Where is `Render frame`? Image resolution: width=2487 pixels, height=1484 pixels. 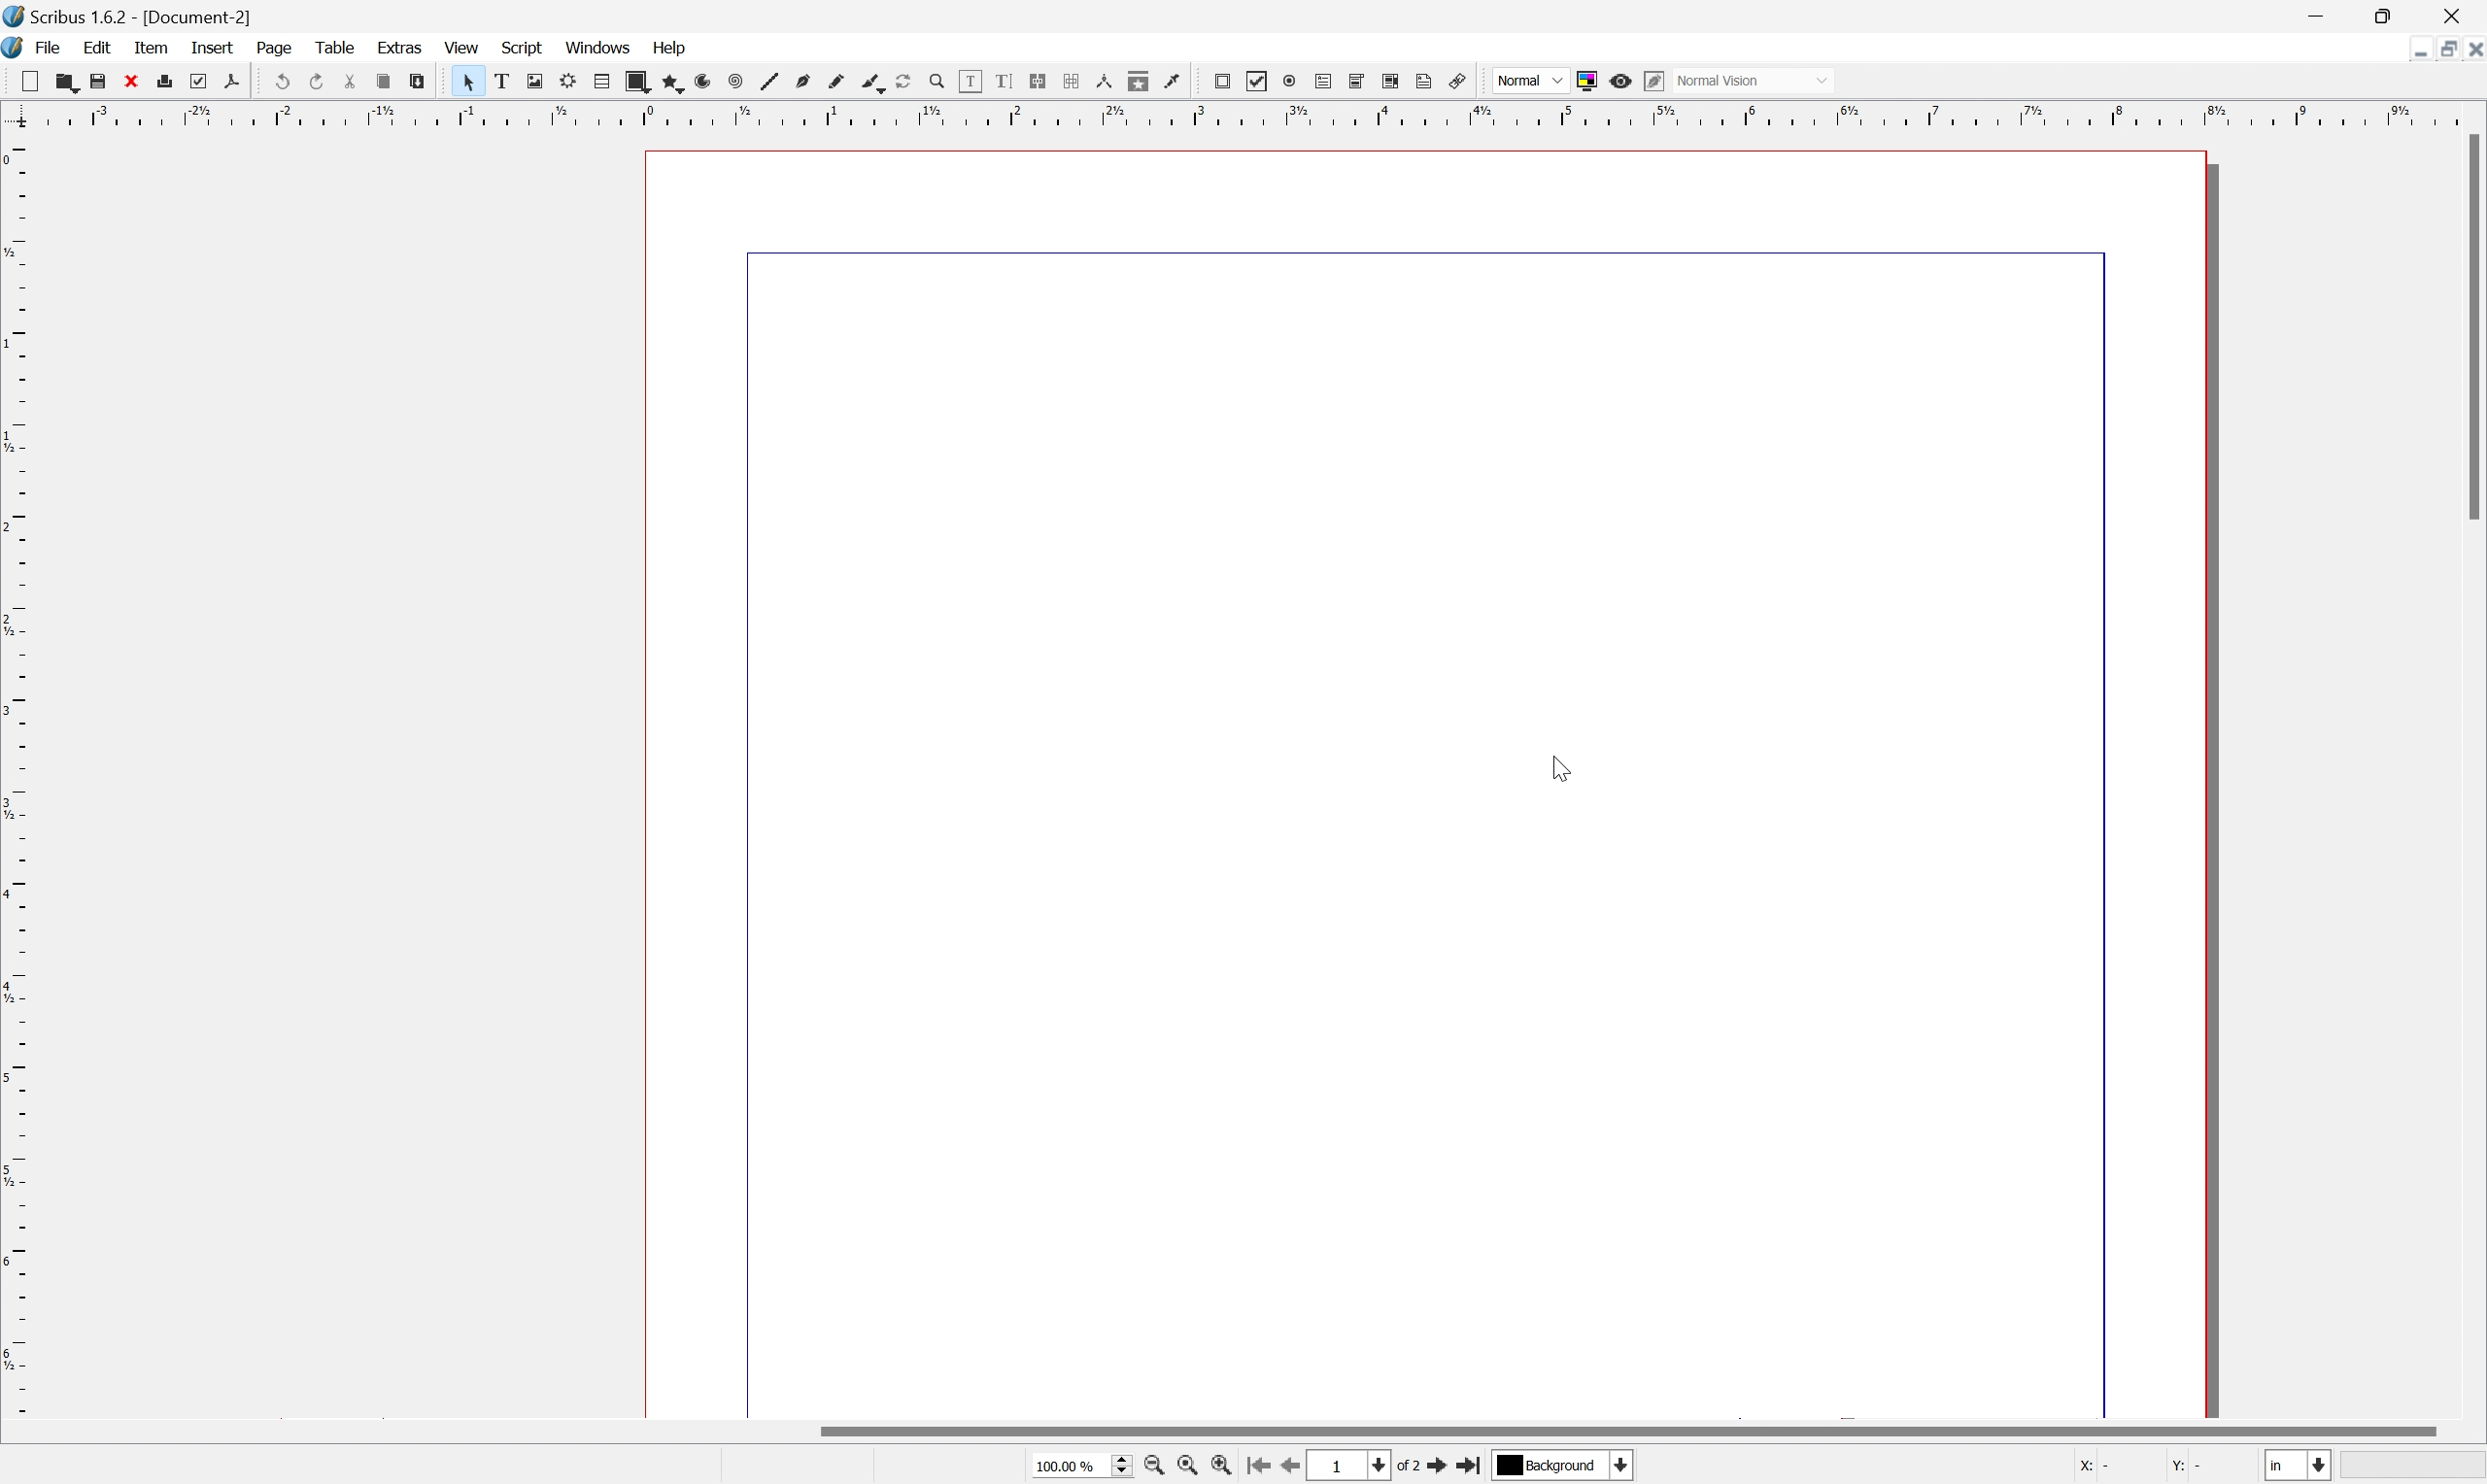 Render frame is located at coordinates (565, 81).